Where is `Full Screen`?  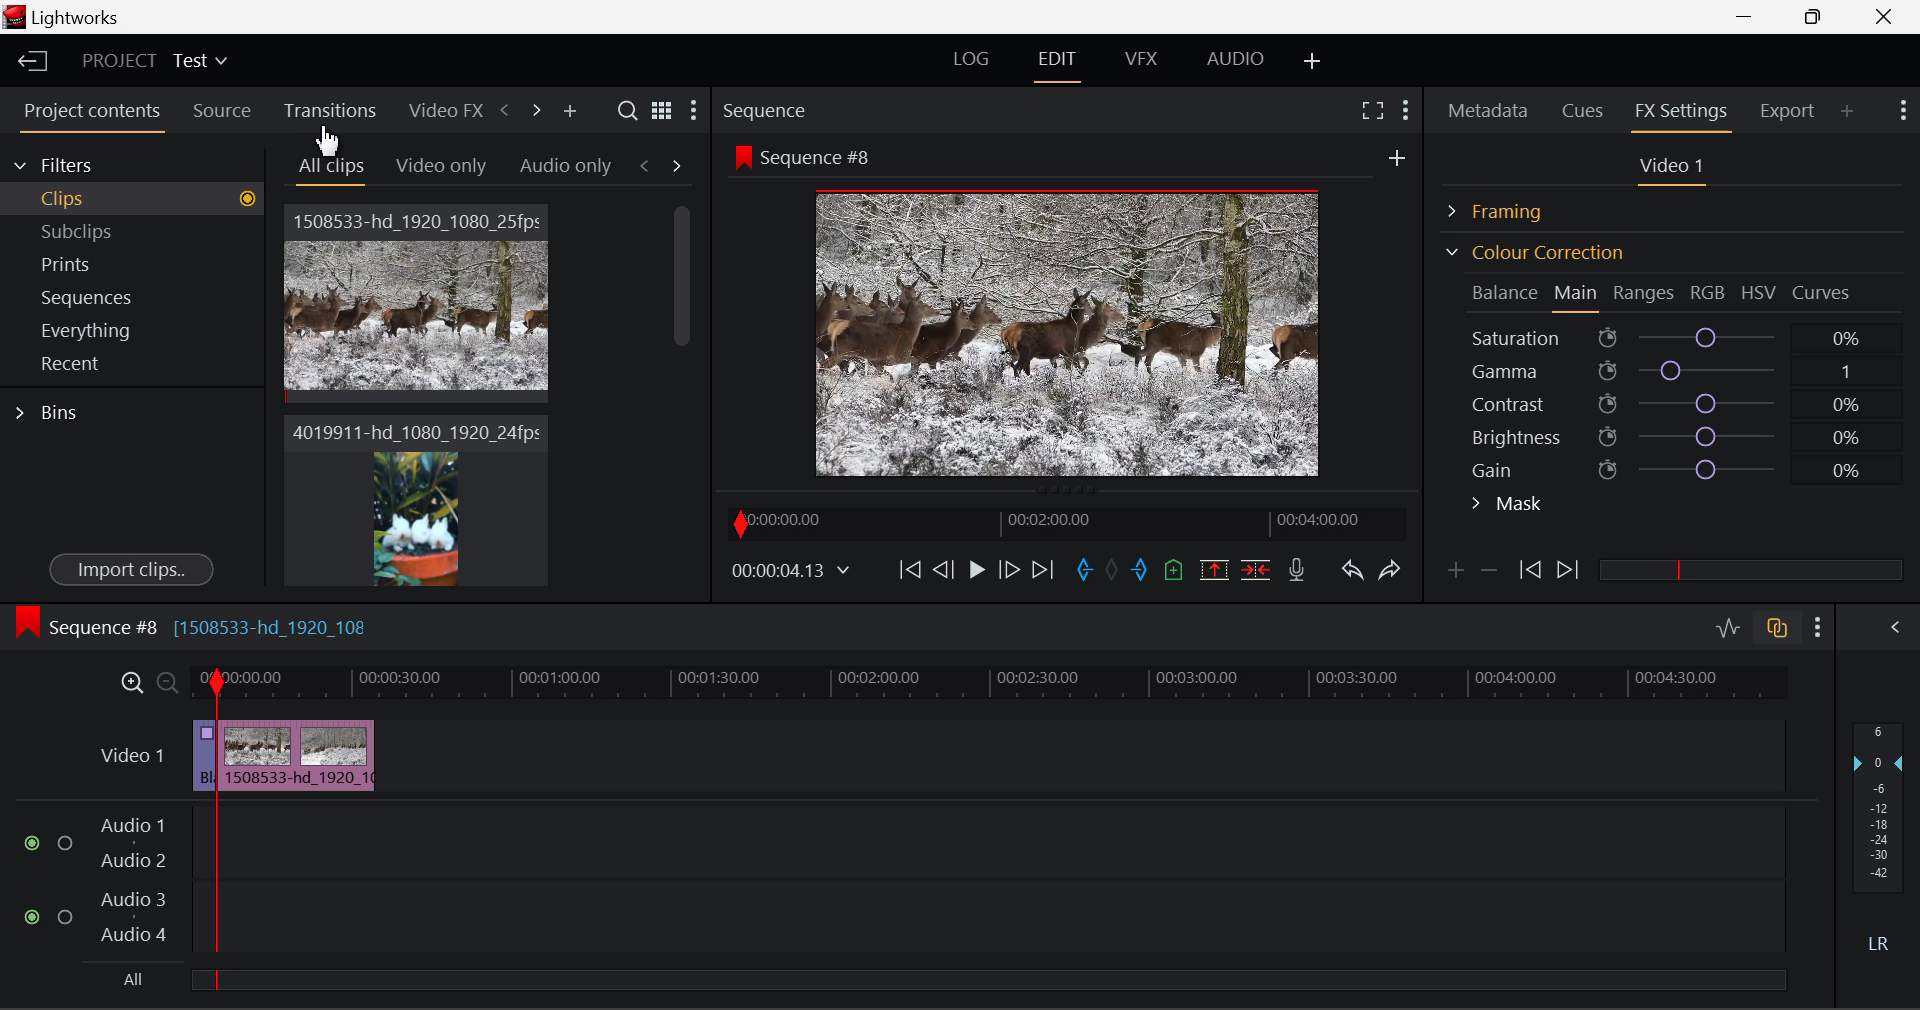 Full Screen is located at coordinates (1372, 109).